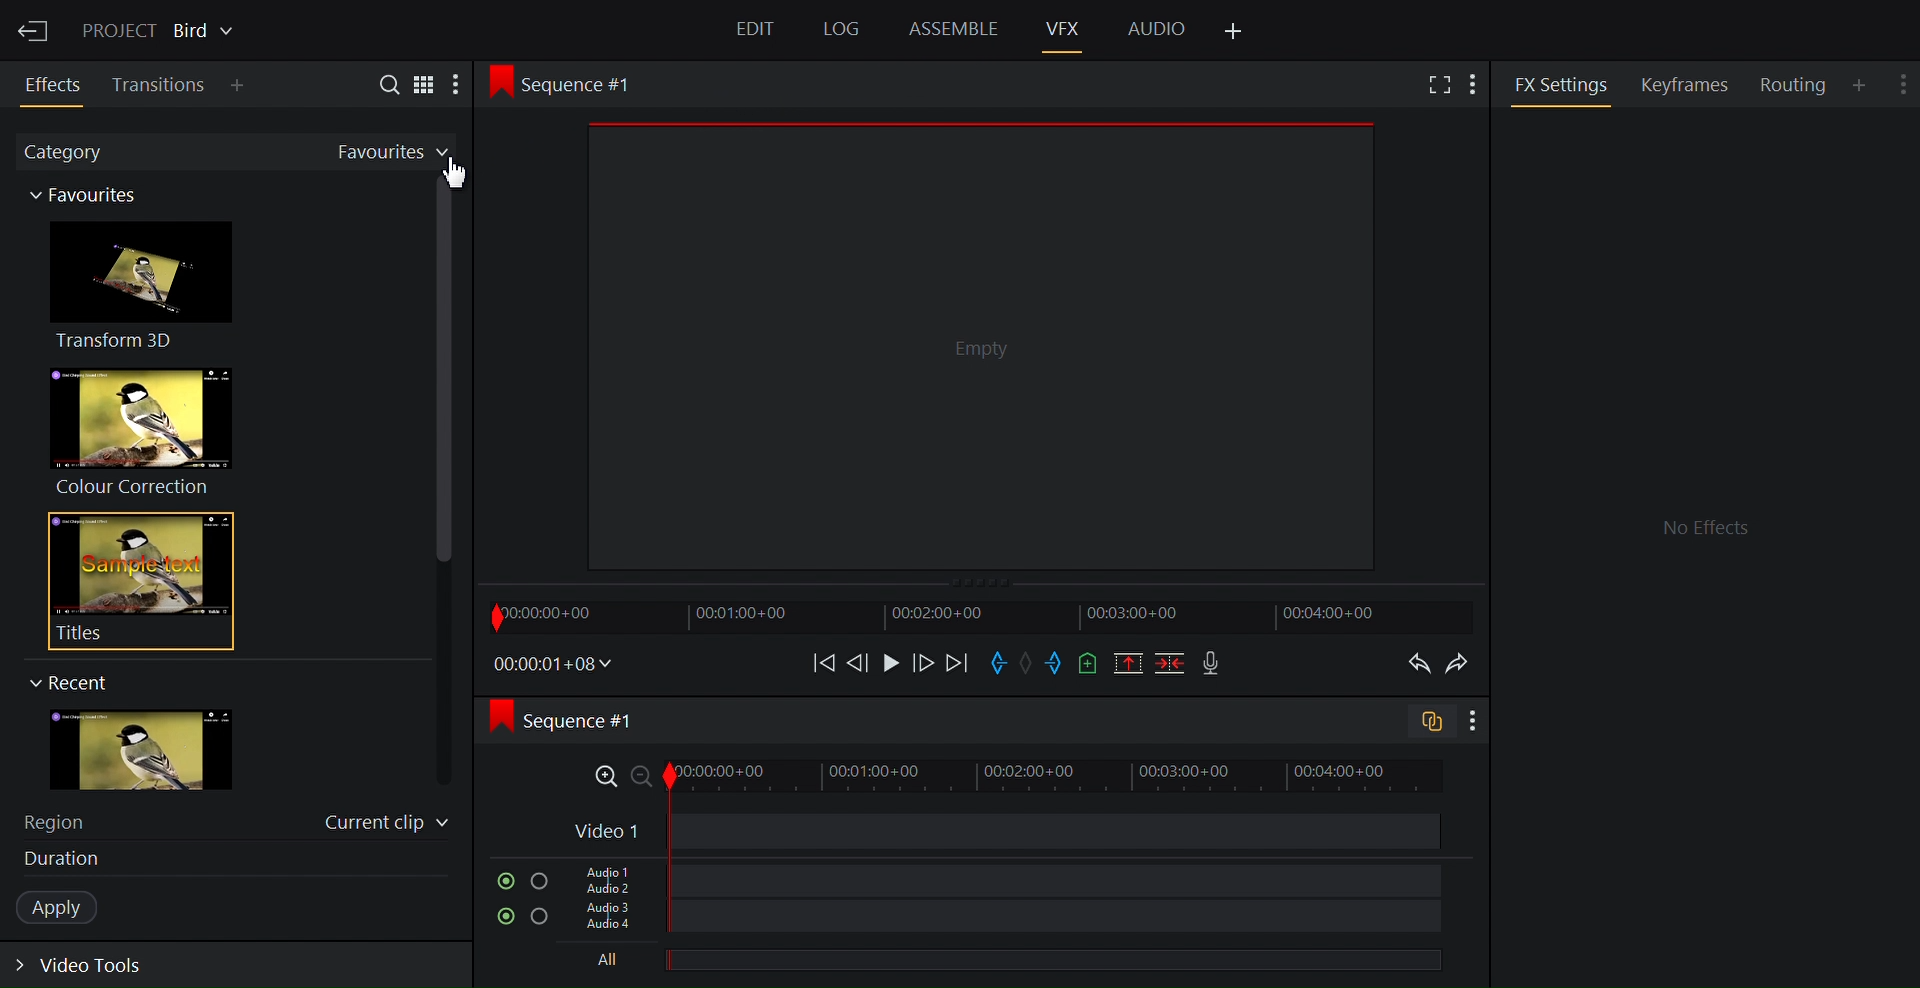  What do you see at coordinates (148, 289) in the screenshot?
I see `Transform 3D` at bounding box center [148, 289].